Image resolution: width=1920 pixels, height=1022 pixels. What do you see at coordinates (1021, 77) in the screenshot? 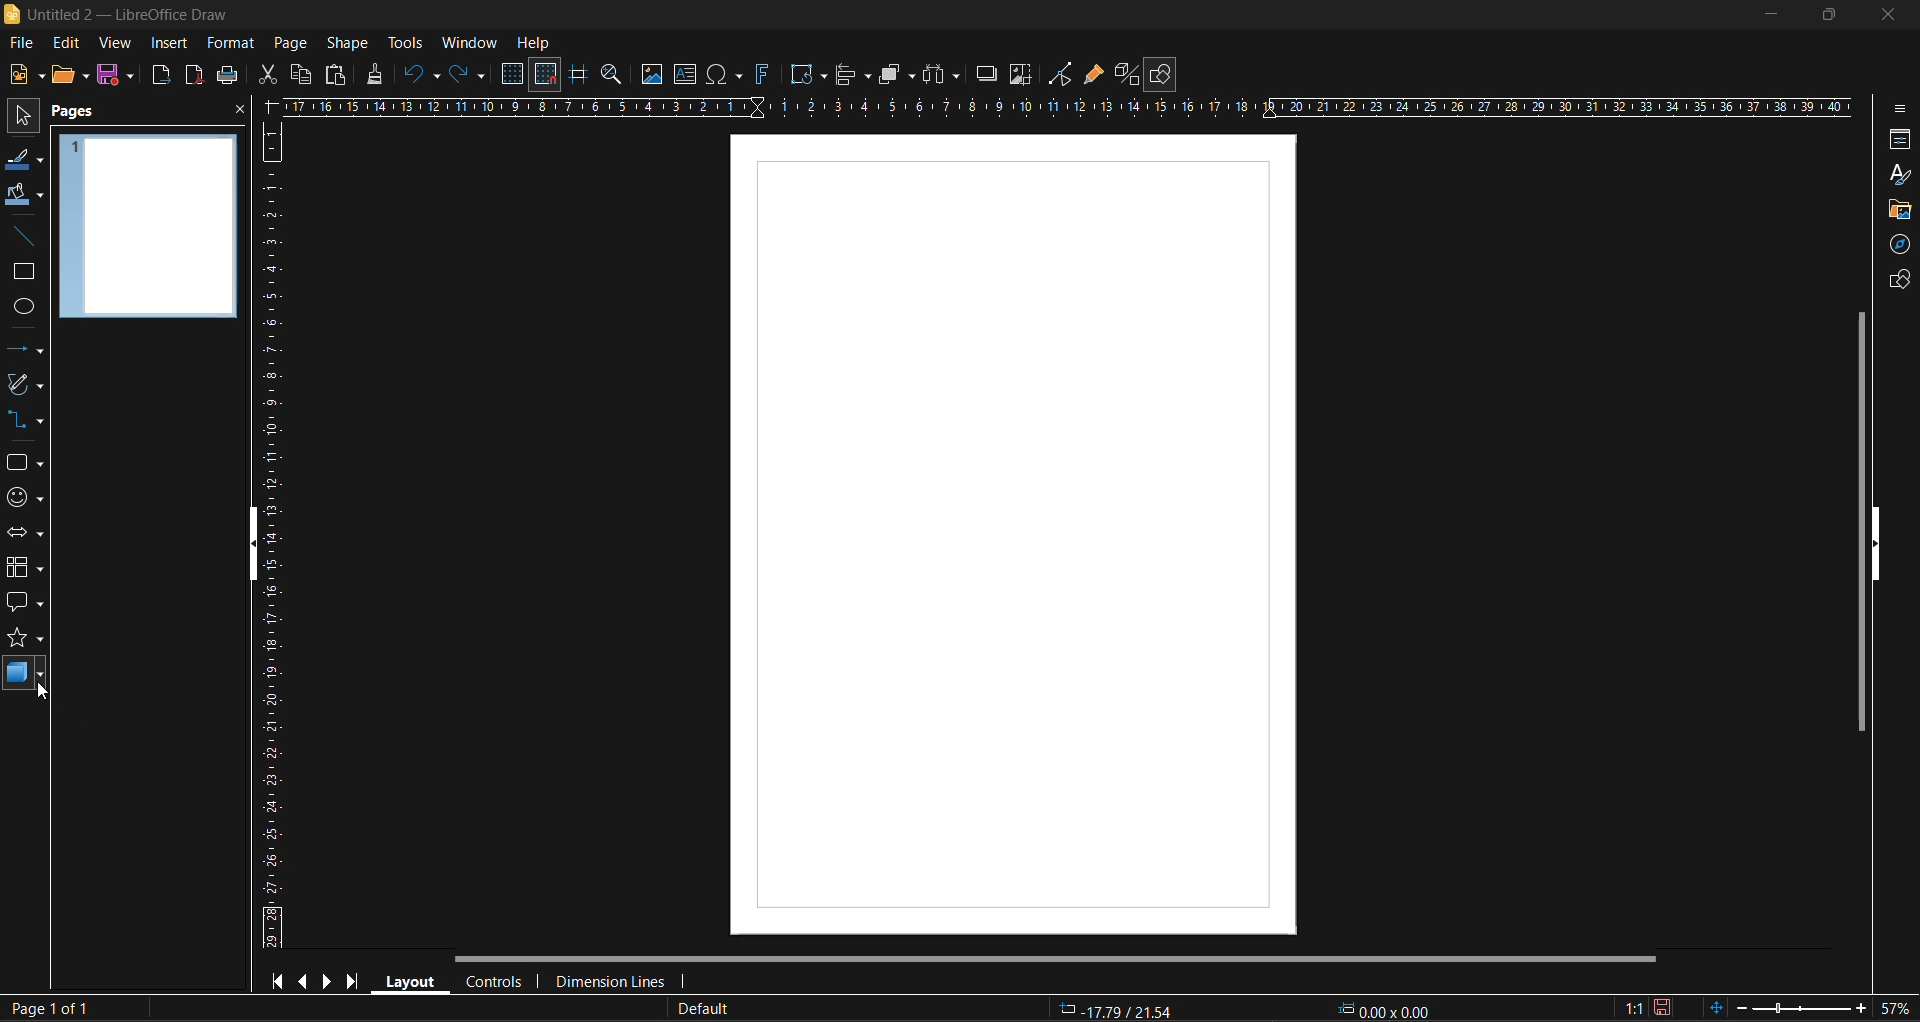
I see `crop image` at bounding box center [1021, 77].